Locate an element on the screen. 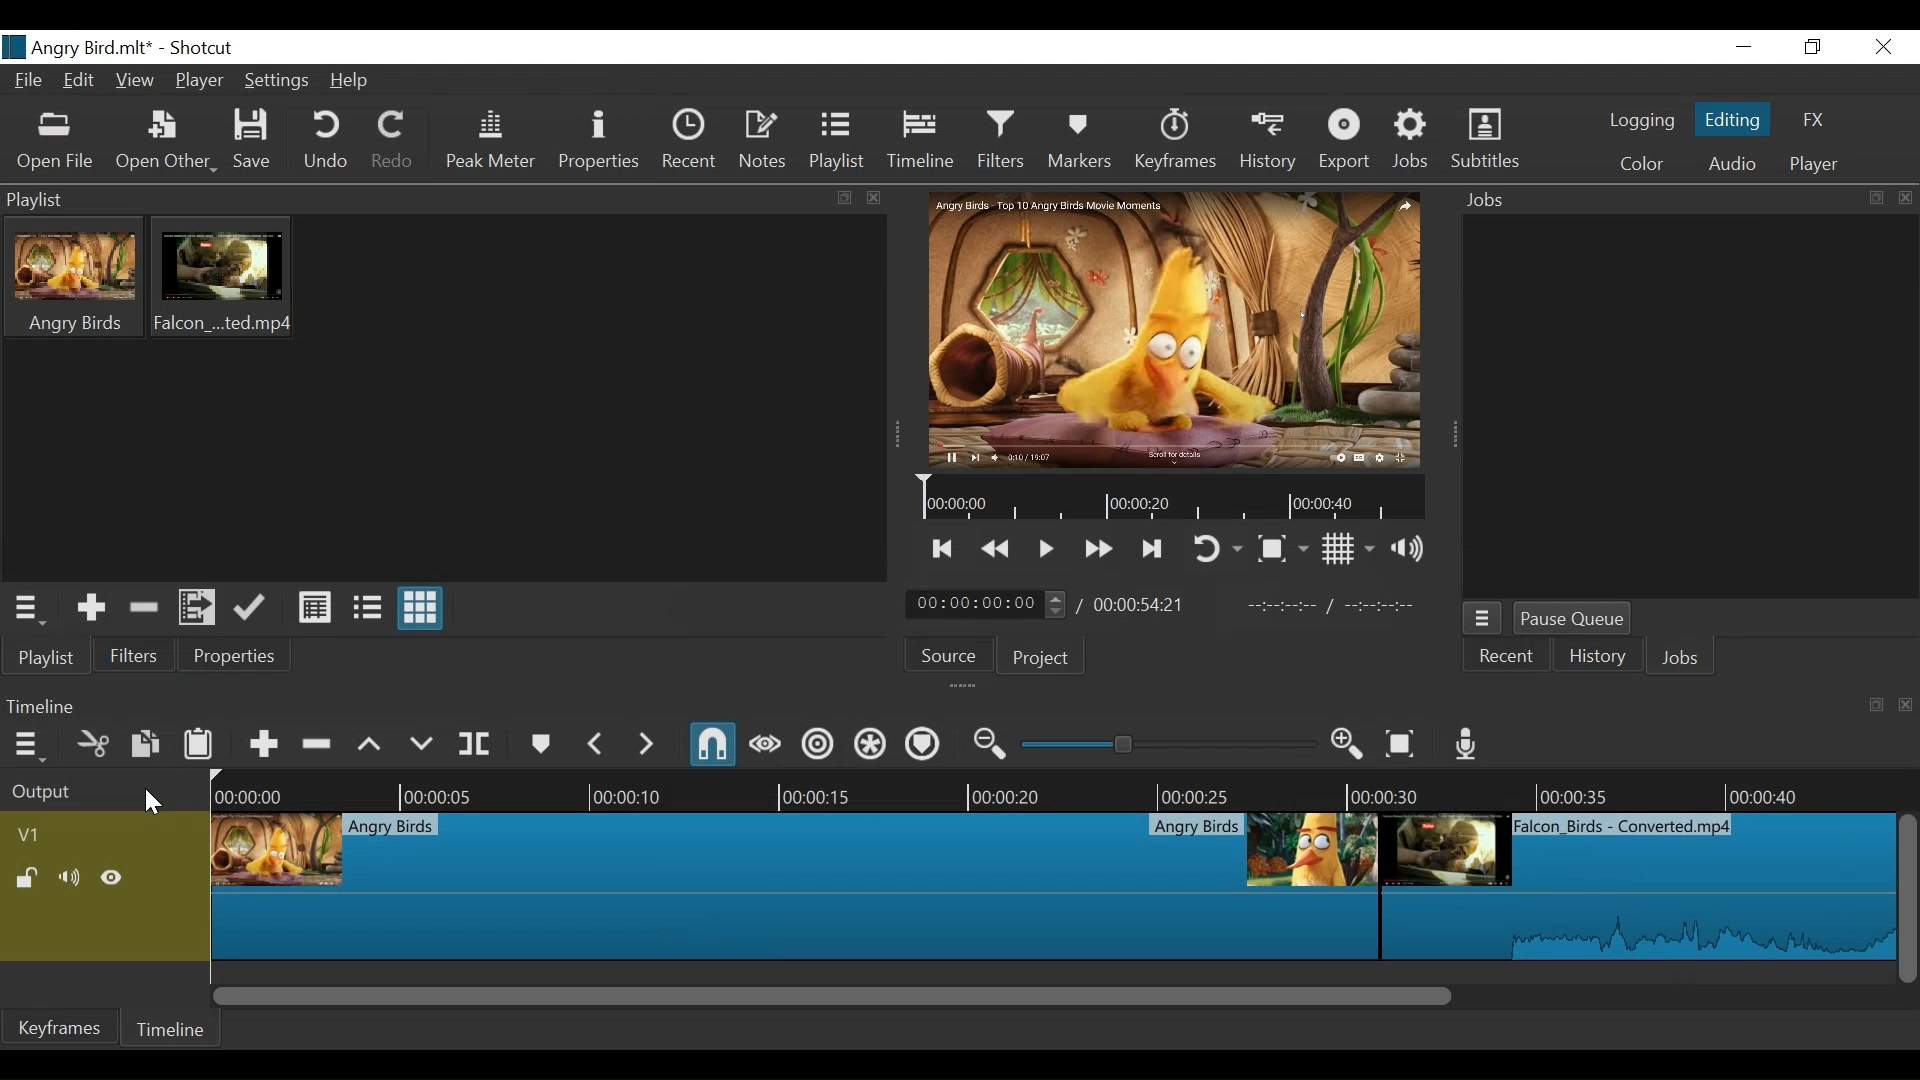 This screenshot has width=1920, height=1080. Track Header is located at coordinates (37, 836).